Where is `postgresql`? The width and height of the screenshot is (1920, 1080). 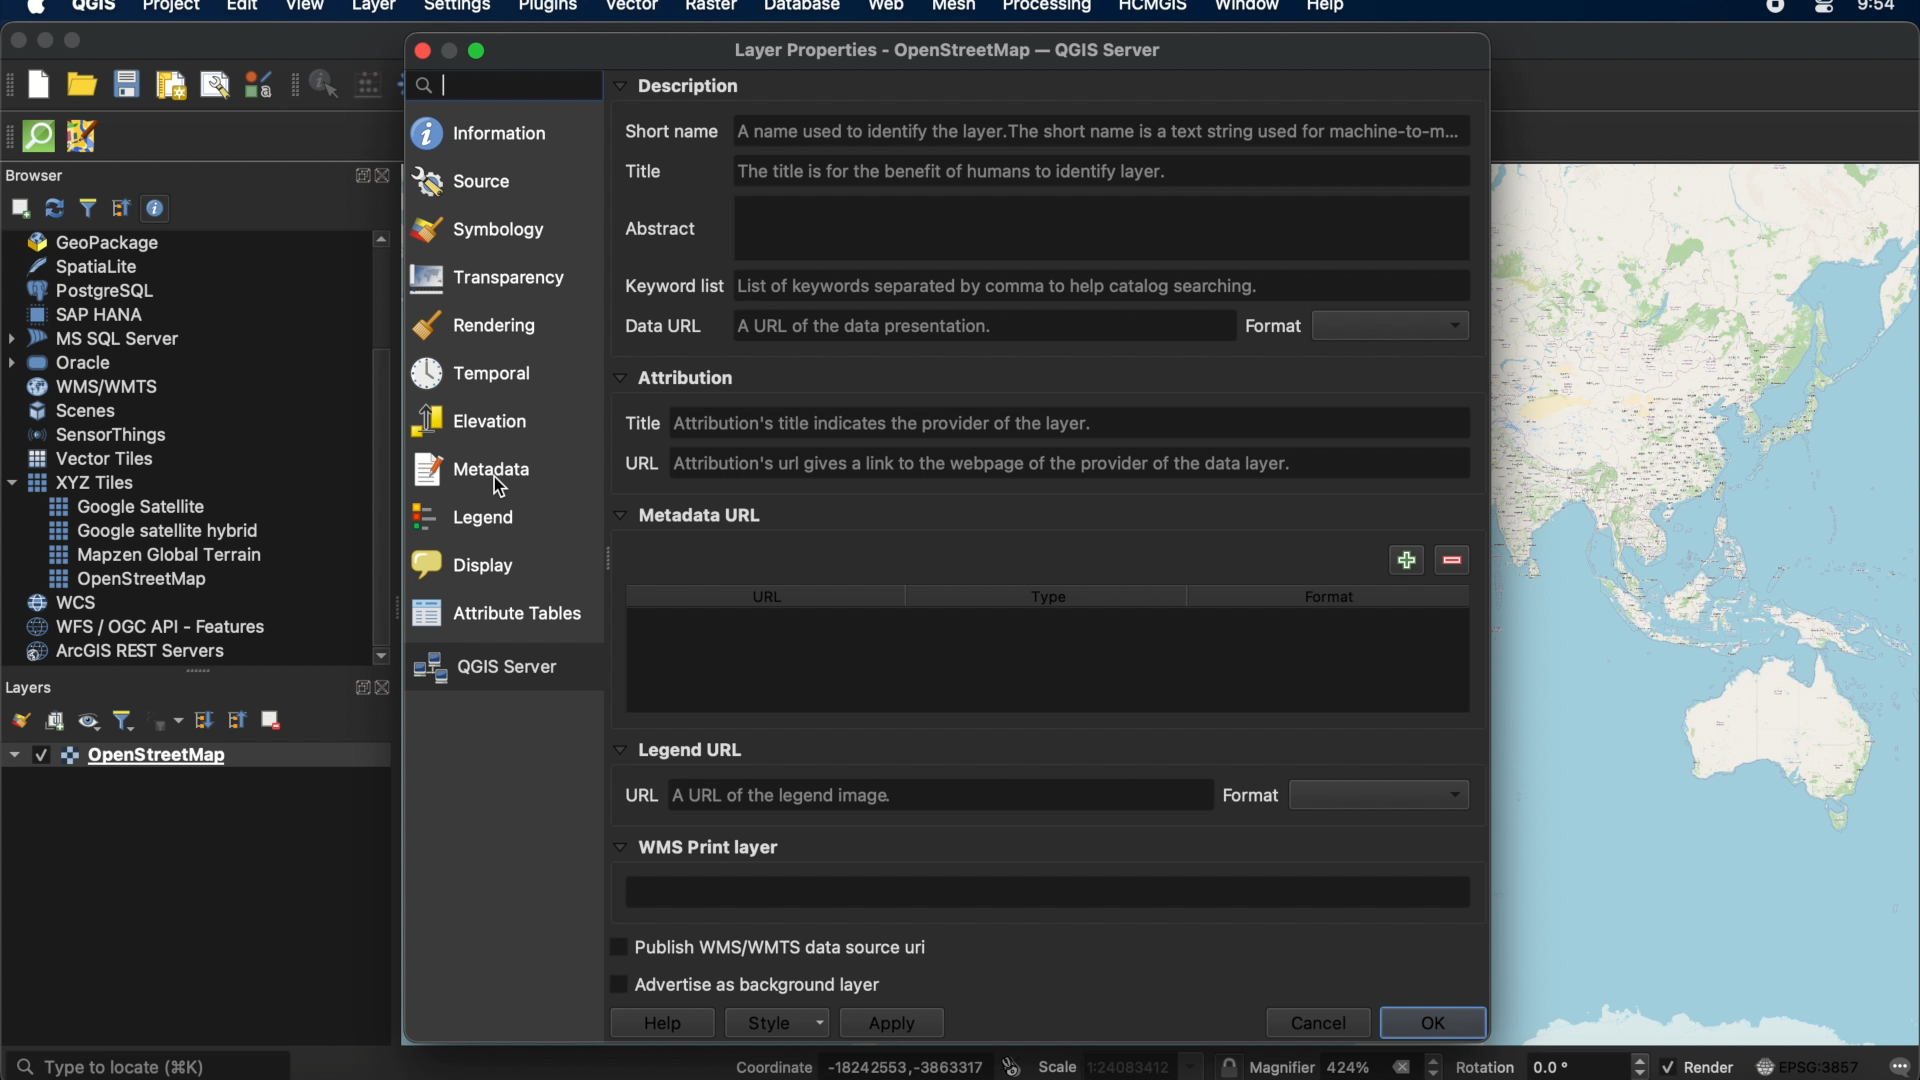 postgresql is located at coordinates (89, 289).